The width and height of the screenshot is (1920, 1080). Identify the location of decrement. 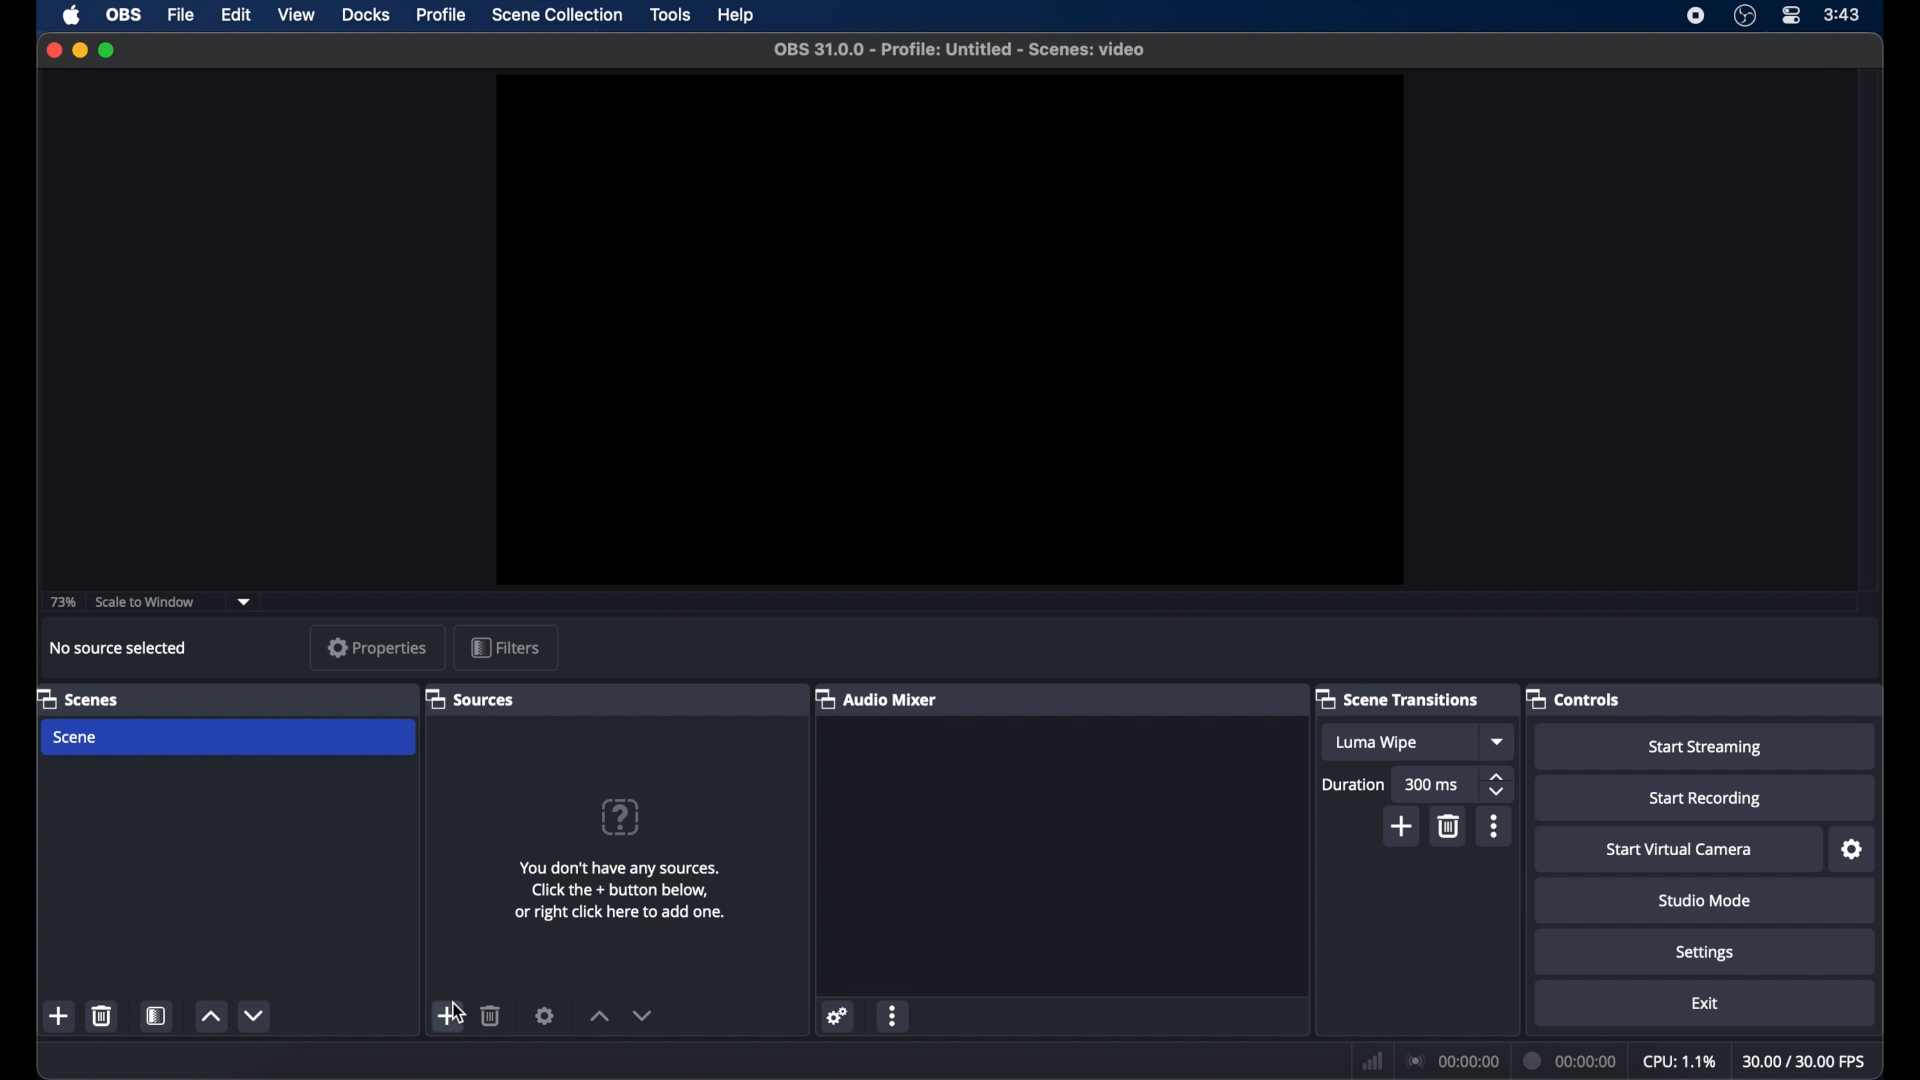
(256, 1015).